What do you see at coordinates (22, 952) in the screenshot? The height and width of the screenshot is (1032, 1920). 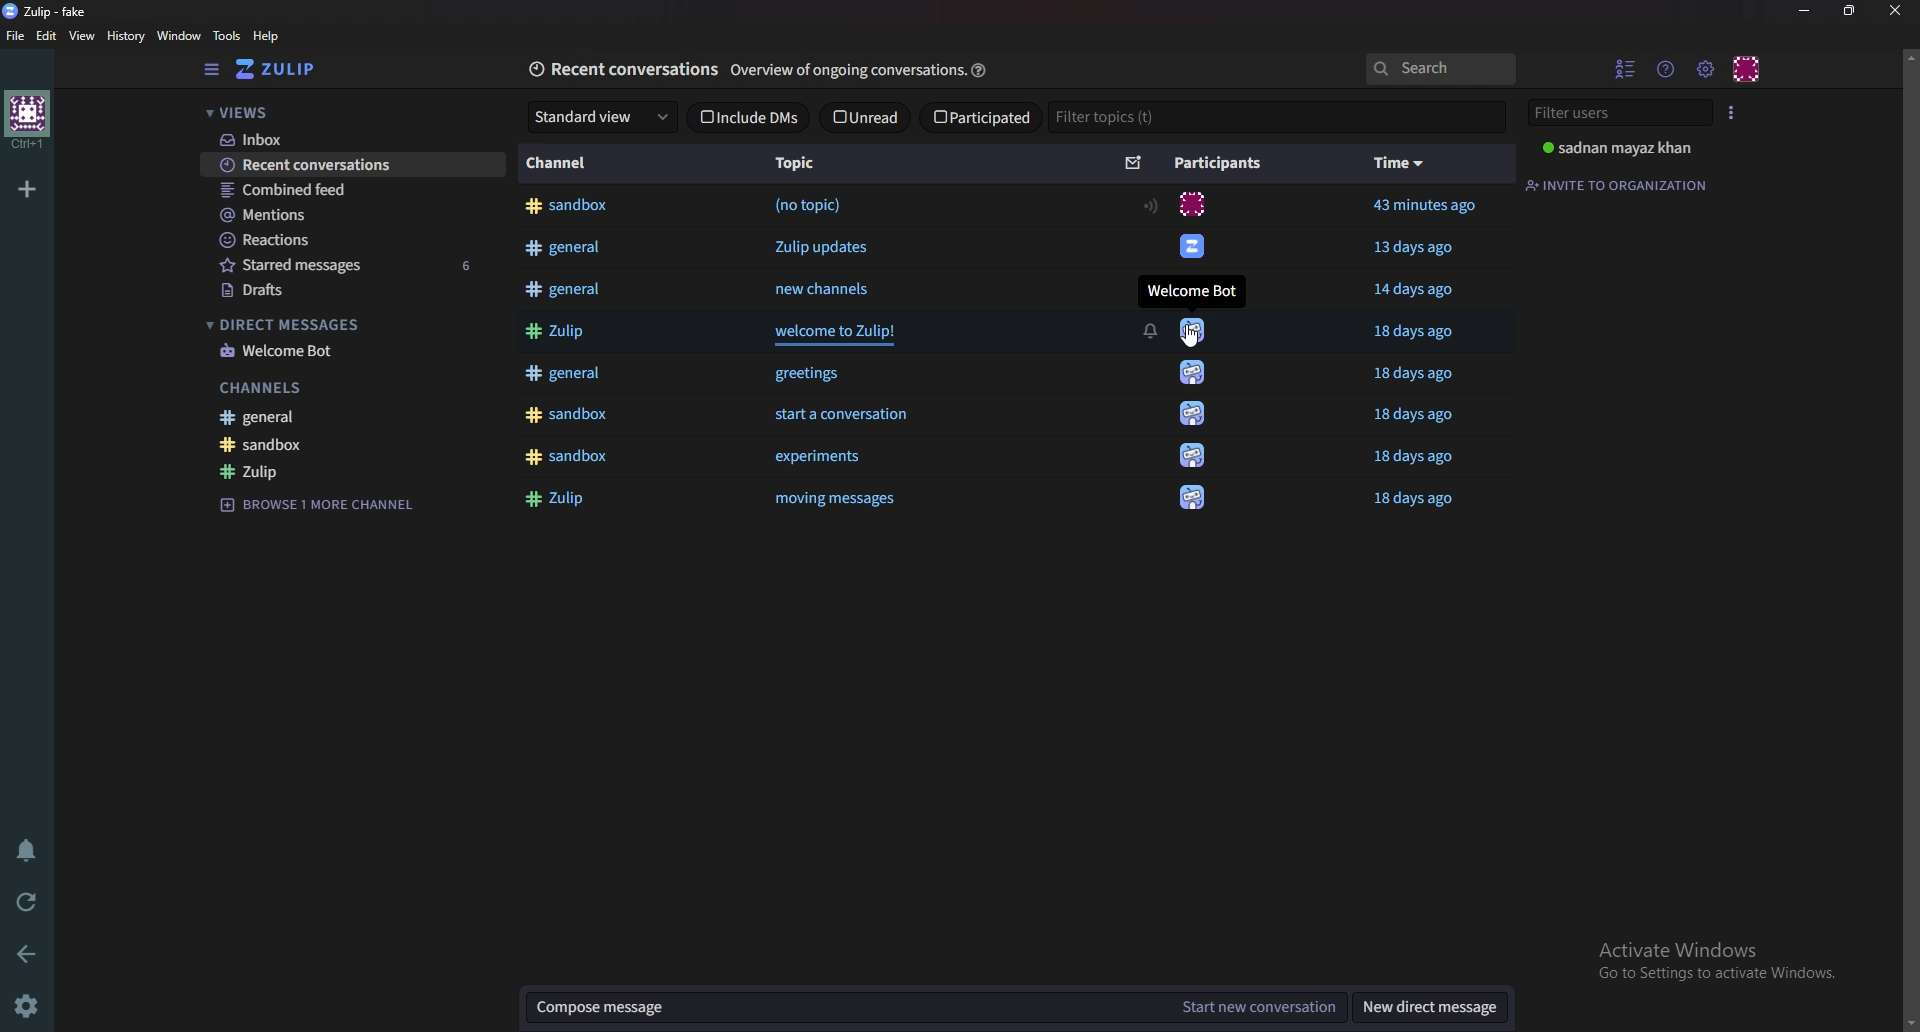 I see `back` at bounding box center [22, 952].